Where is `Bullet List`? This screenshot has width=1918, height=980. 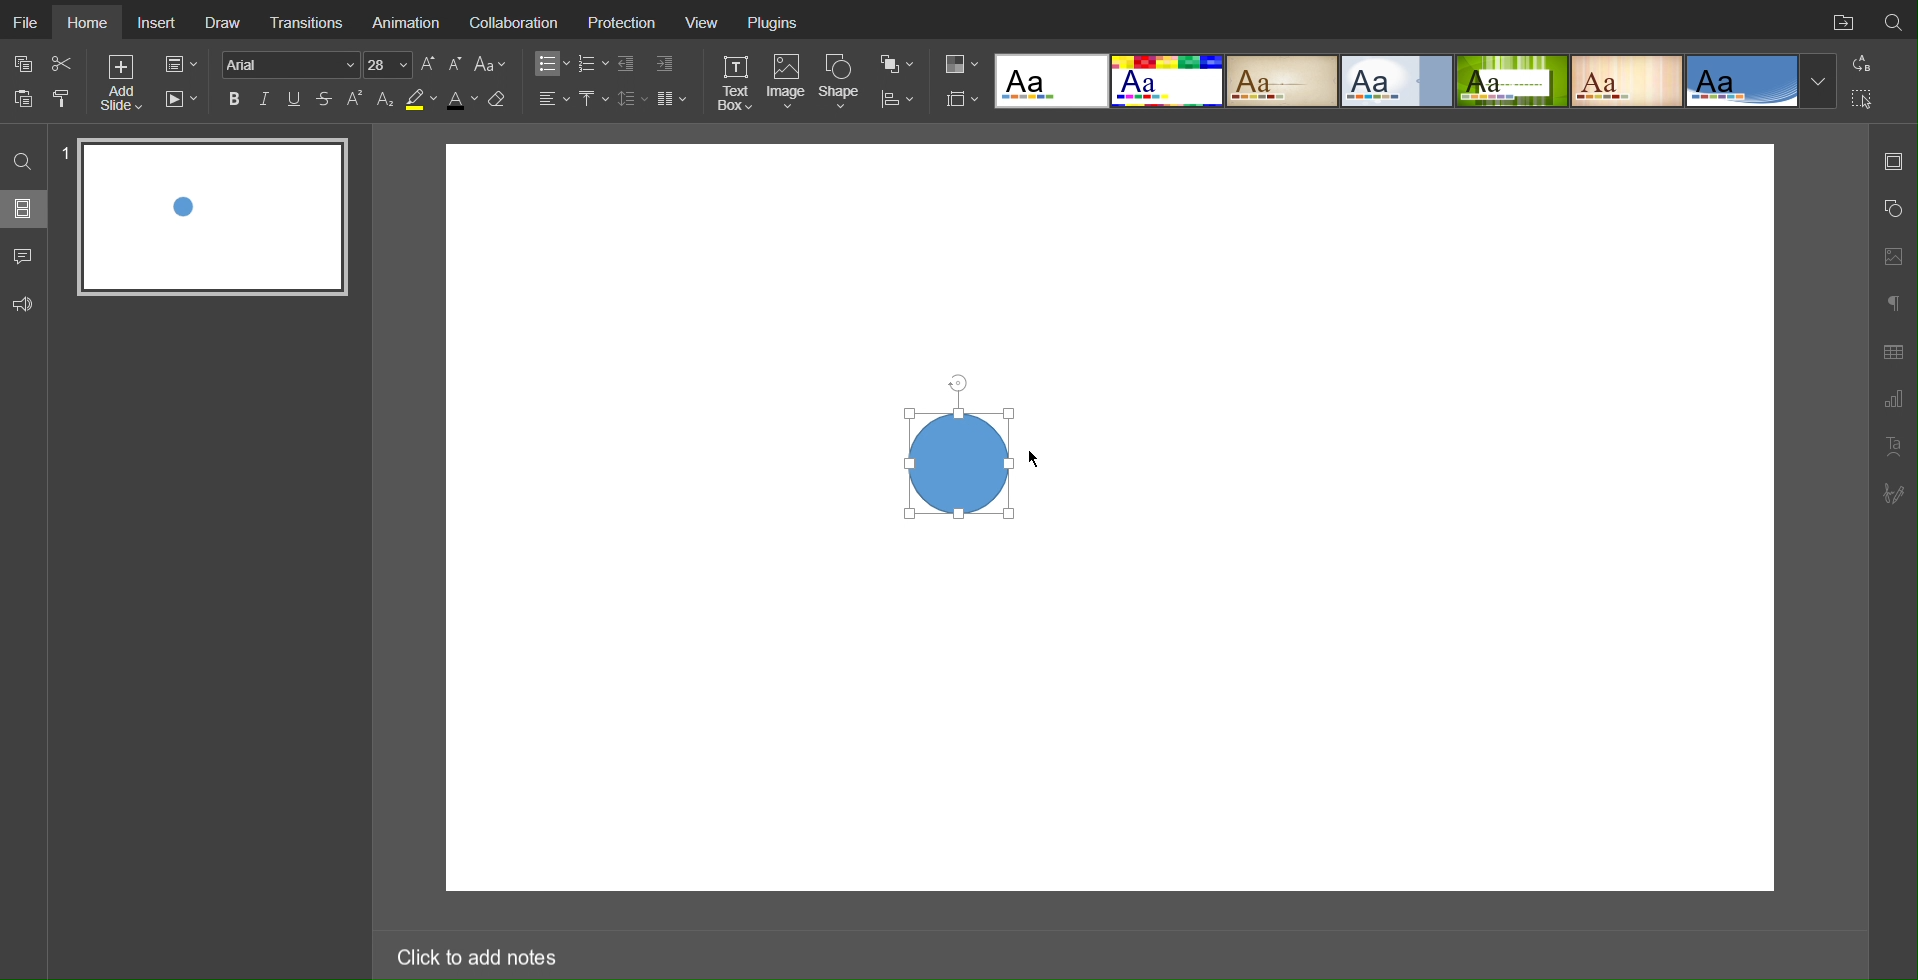 Bullet List is located at coordinates (549, 64).